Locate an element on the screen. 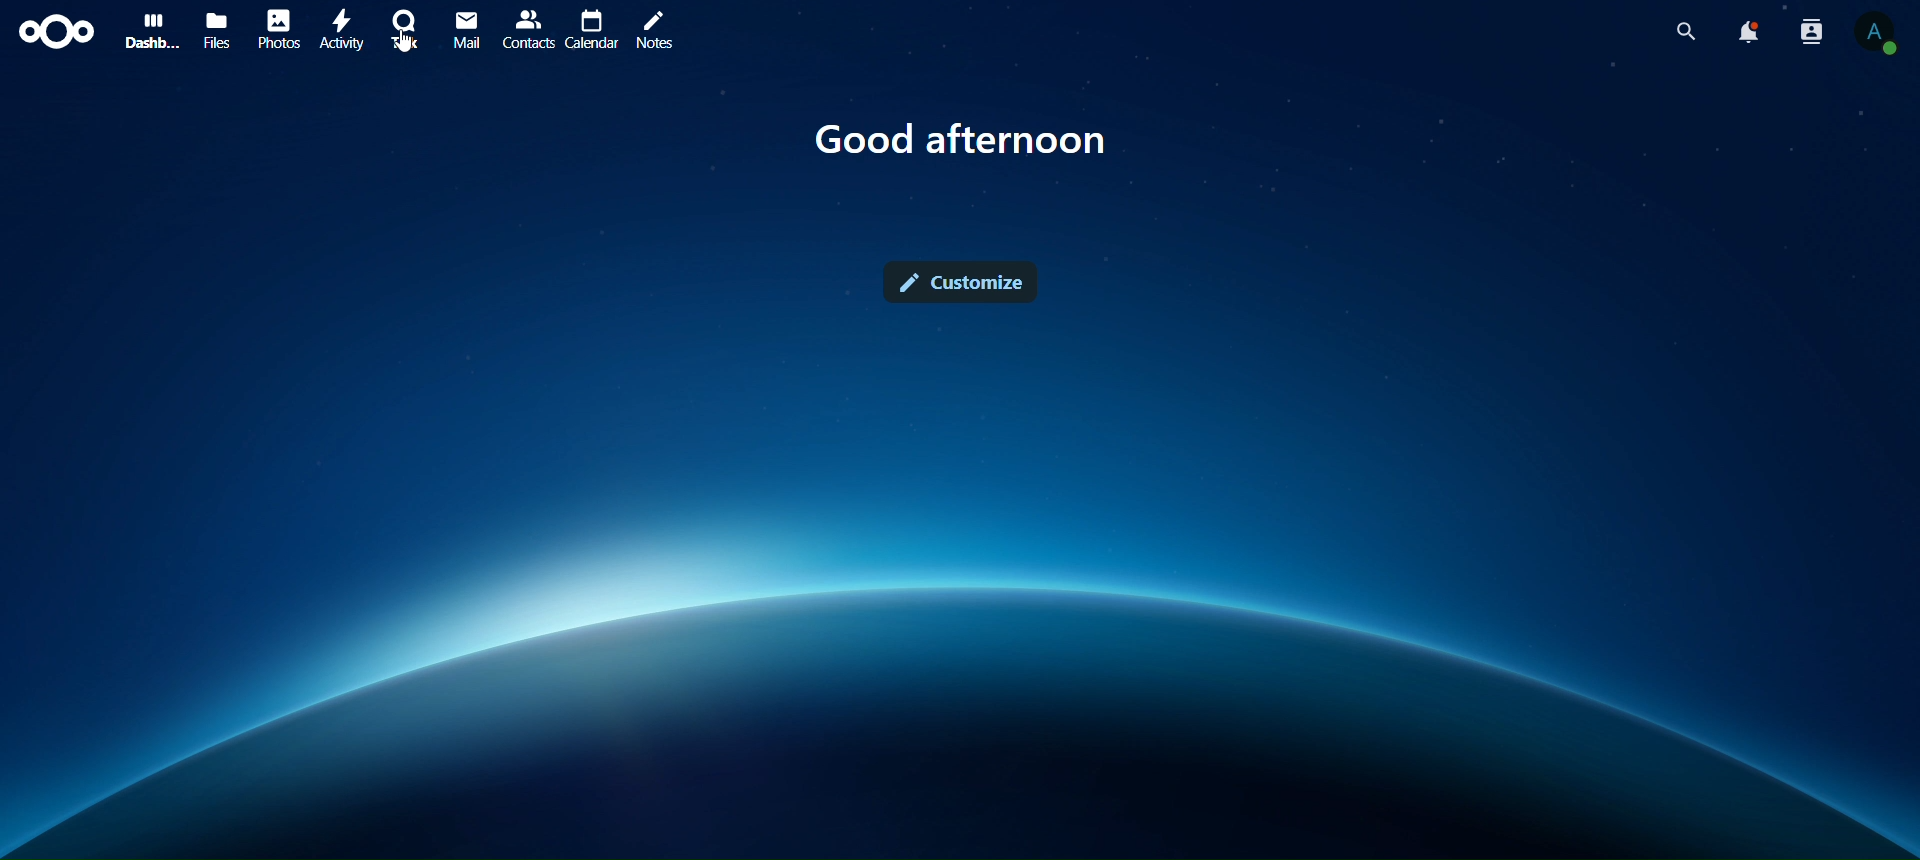 Image resolution: width=1920 pixels, height=860 pixels. search is located at coordinates (1688, 31).